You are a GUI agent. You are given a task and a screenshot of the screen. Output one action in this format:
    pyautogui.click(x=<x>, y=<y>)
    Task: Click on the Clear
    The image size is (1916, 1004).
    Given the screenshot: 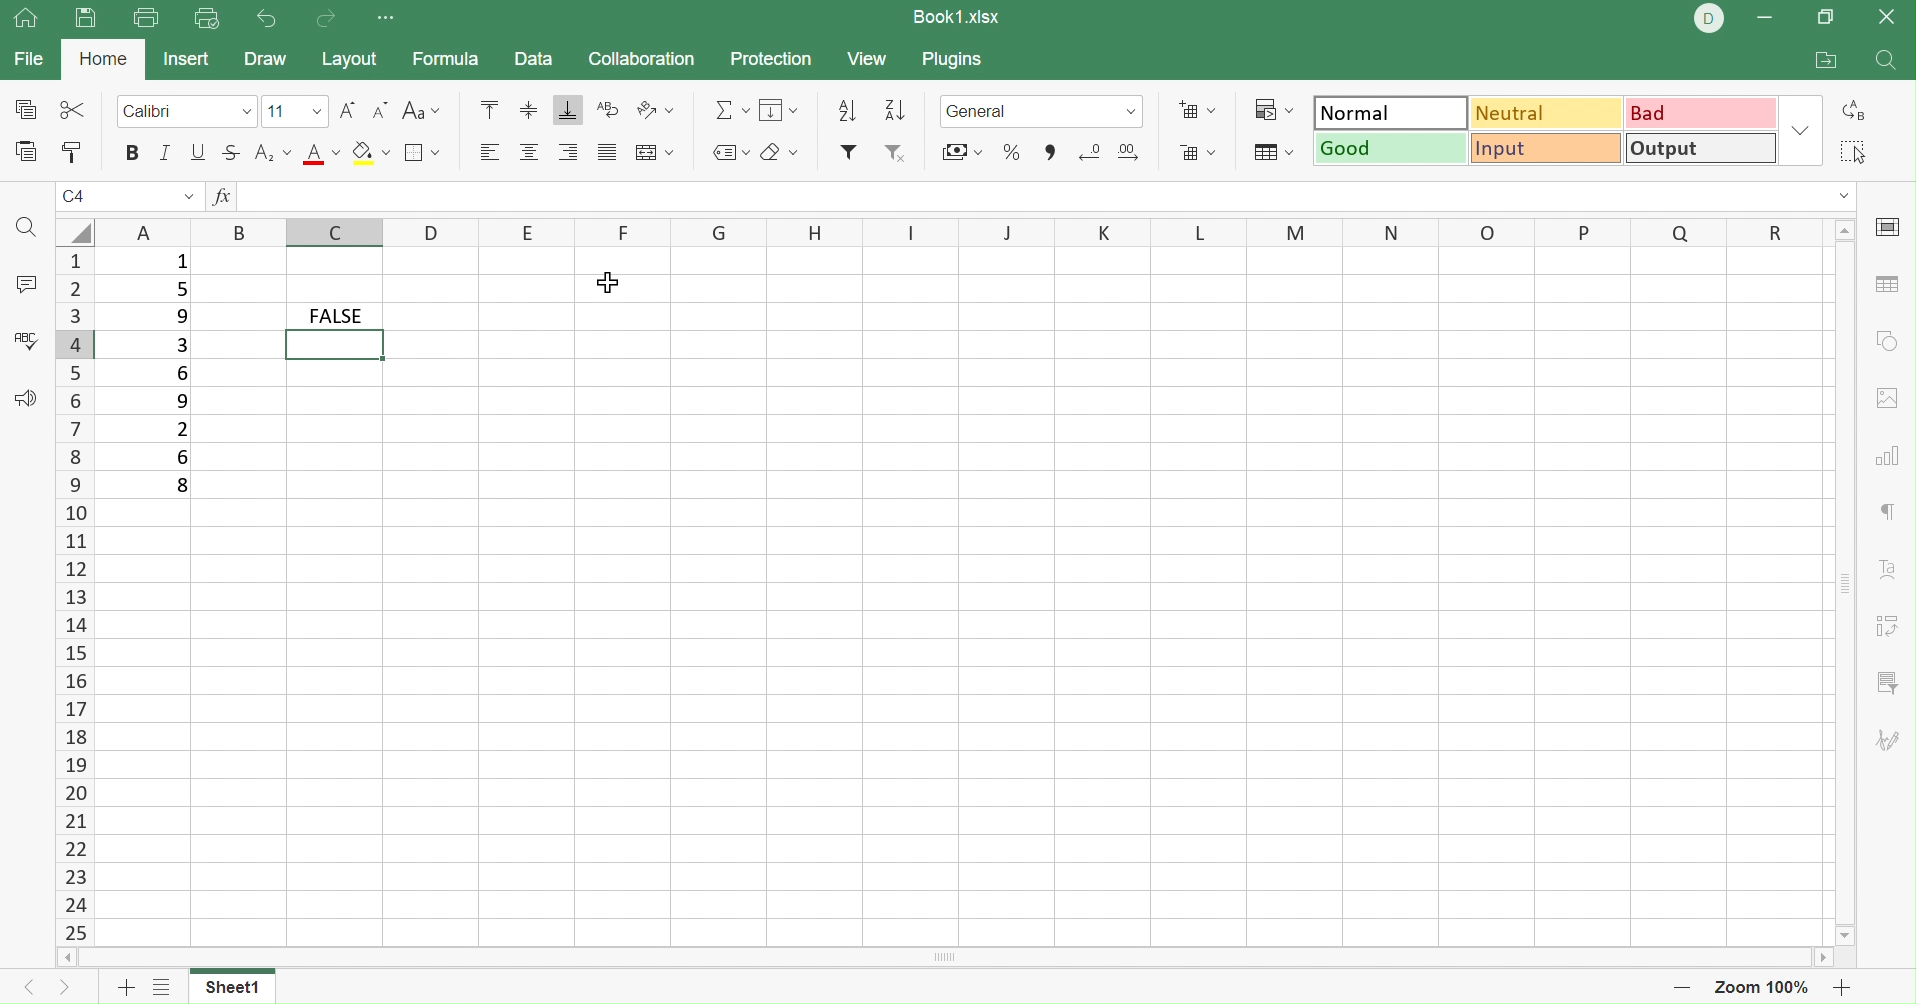 What is the action you would take?
    pyautogui.click(x=779, y=151)
    